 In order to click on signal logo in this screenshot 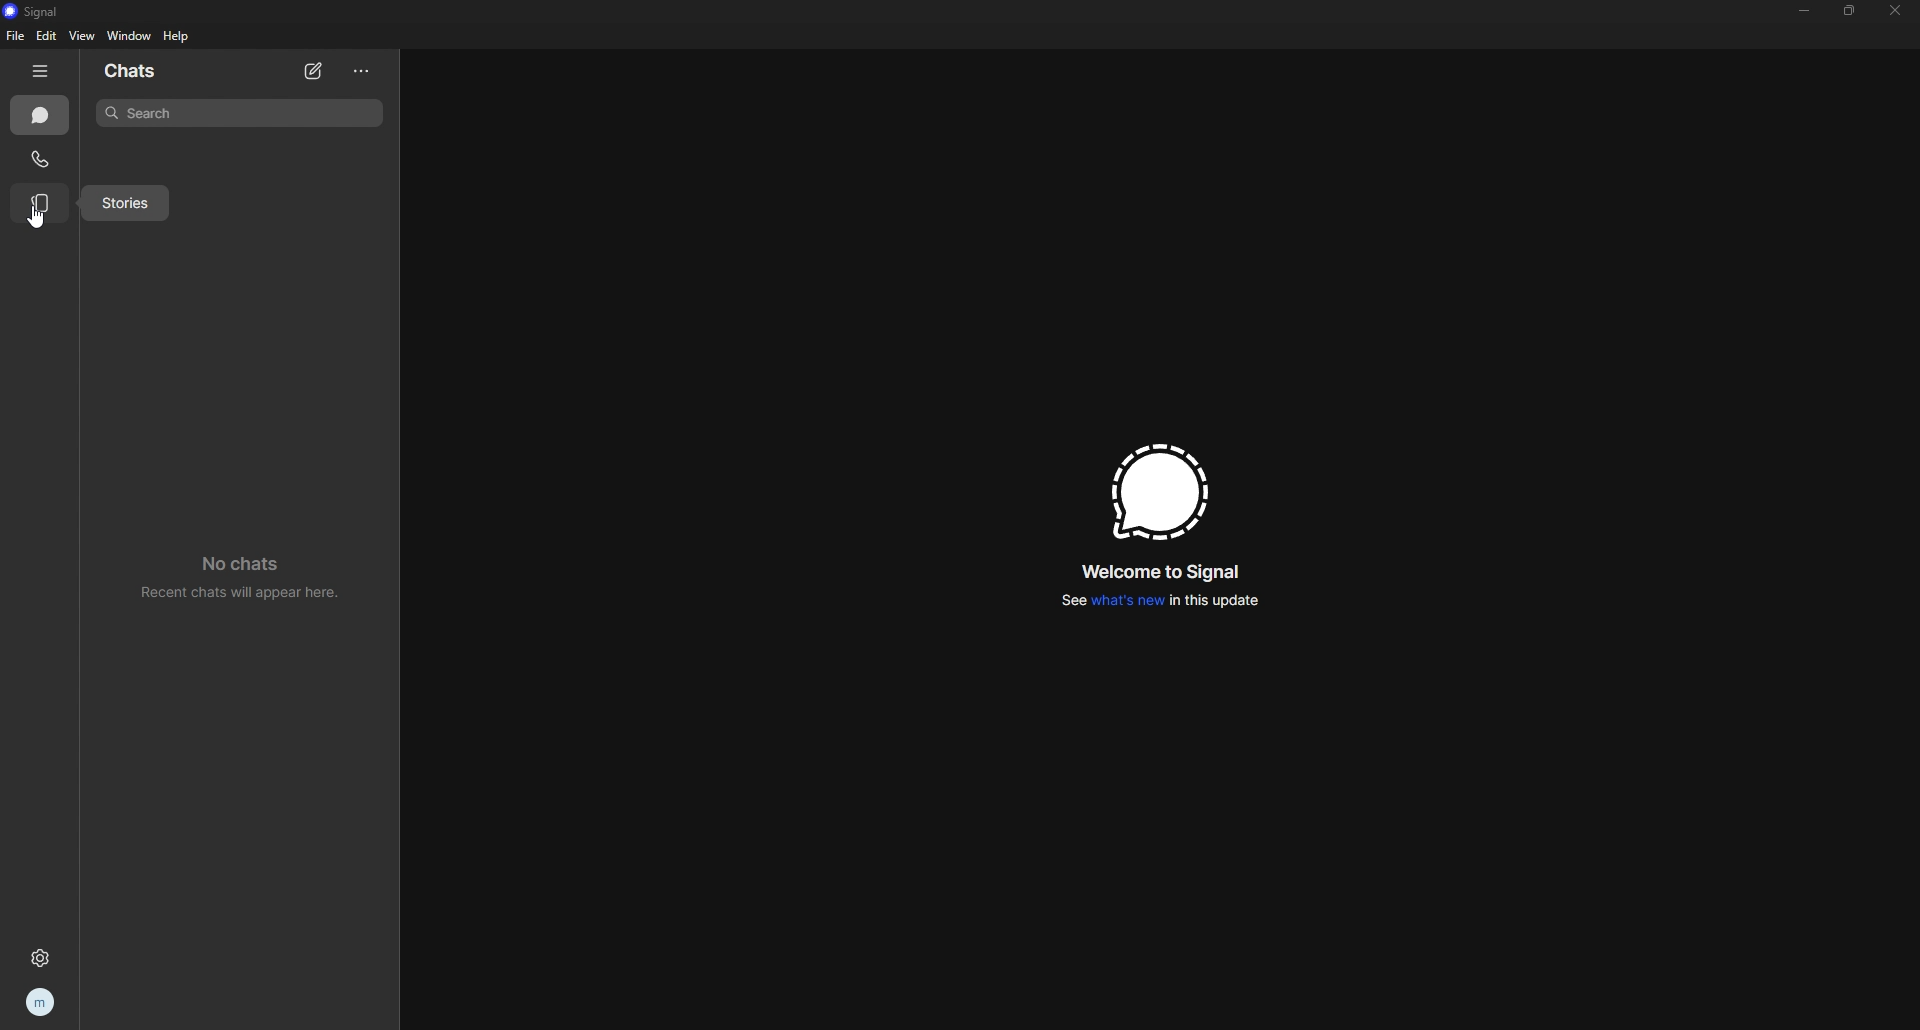, I will do `click(1159, 494)`.